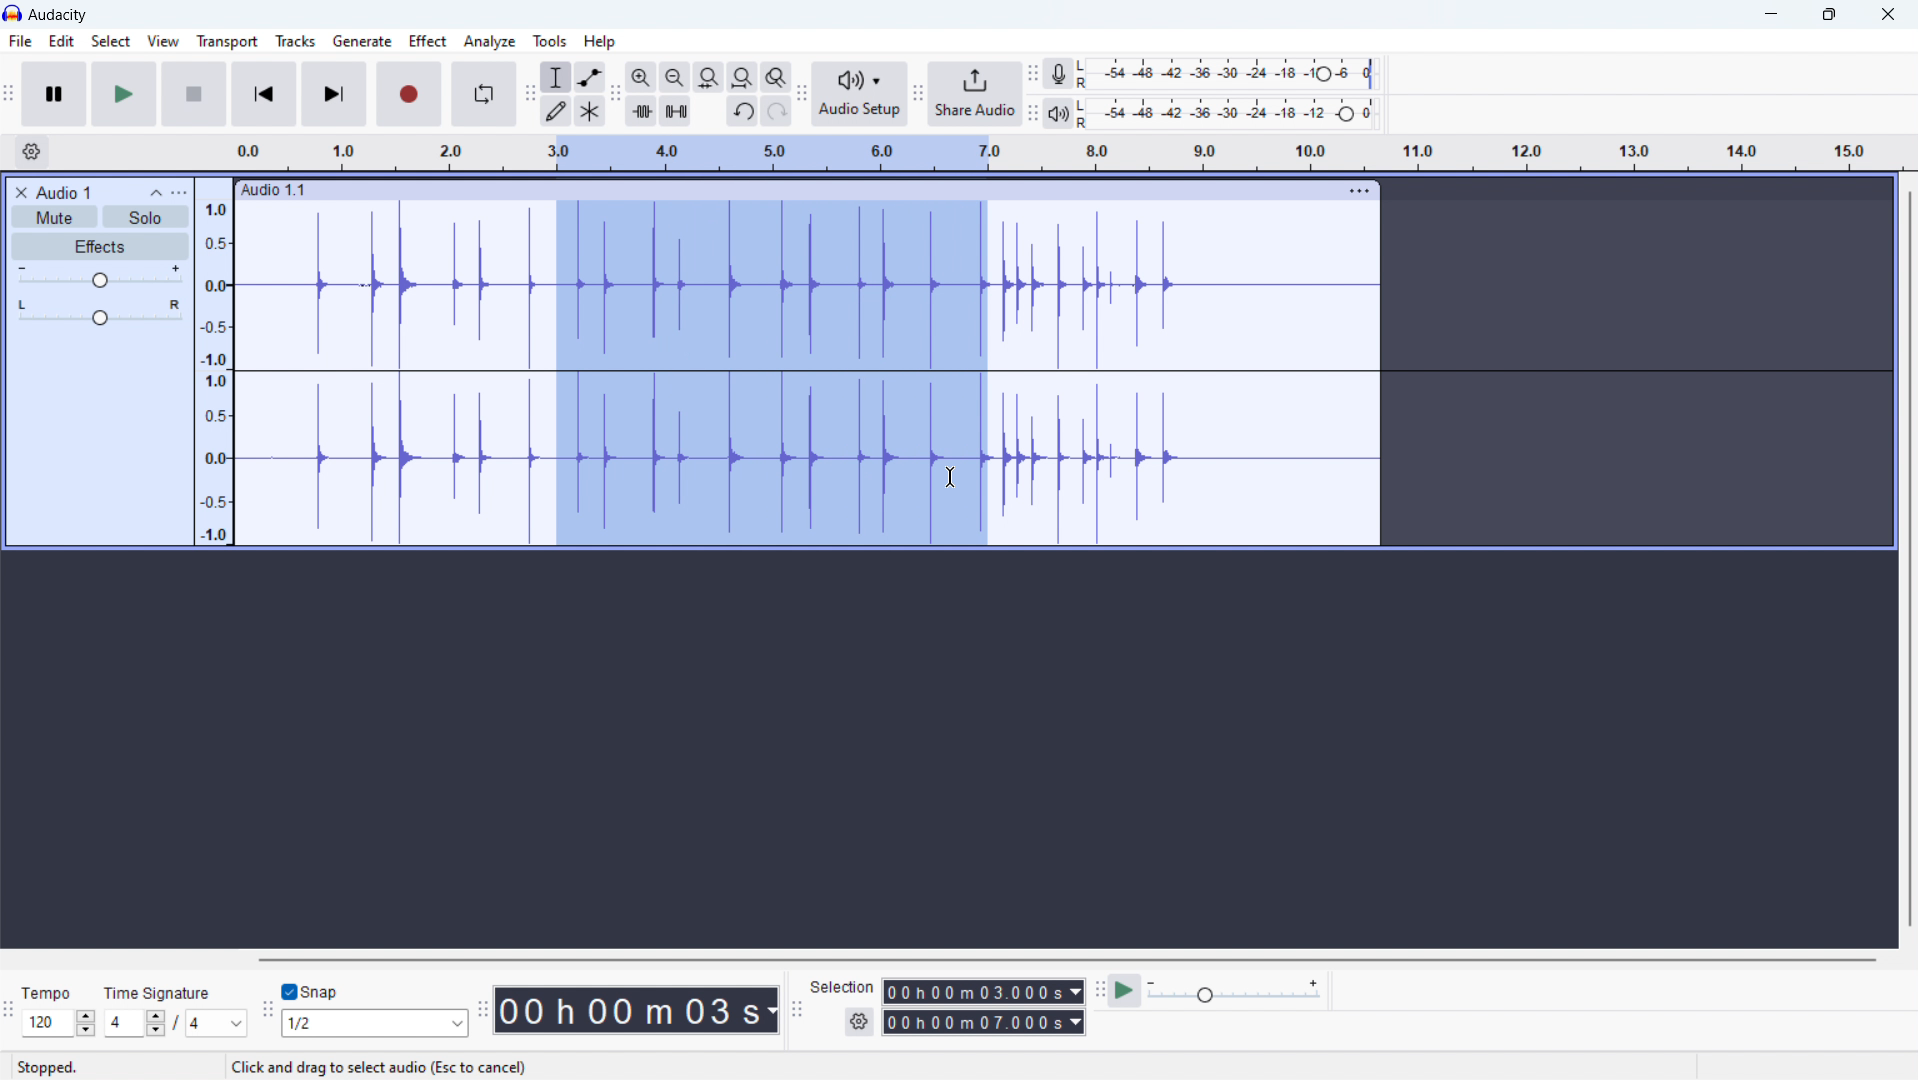 The height and width of the screenshot is (1080, 1918). I want to click on record level, so click(1236, 74).